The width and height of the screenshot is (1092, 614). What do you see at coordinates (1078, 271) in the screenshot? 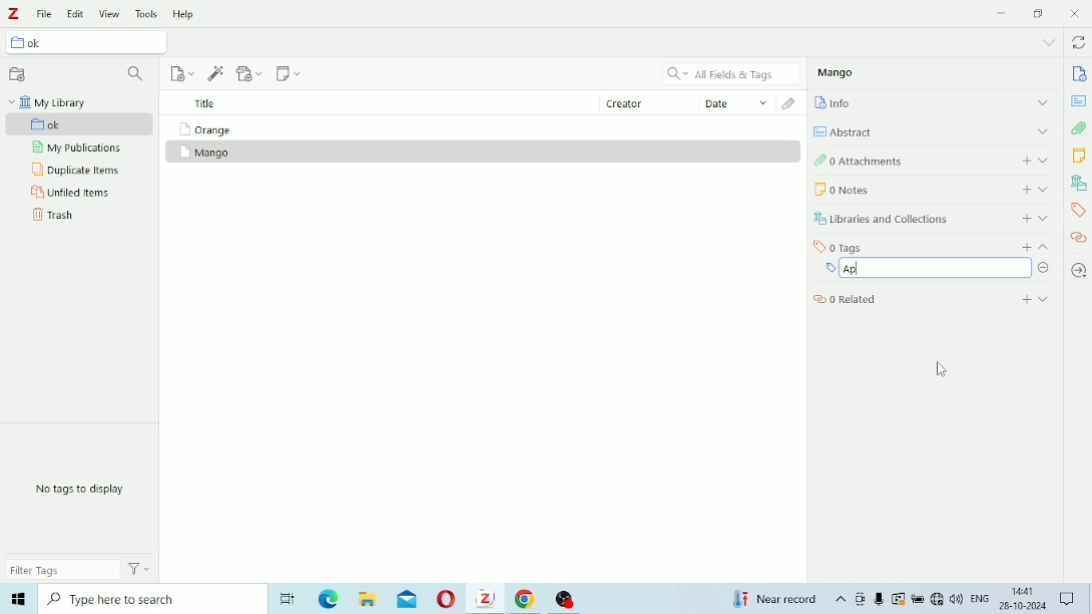
I see `Locate` at bounding box center [1078, 271].